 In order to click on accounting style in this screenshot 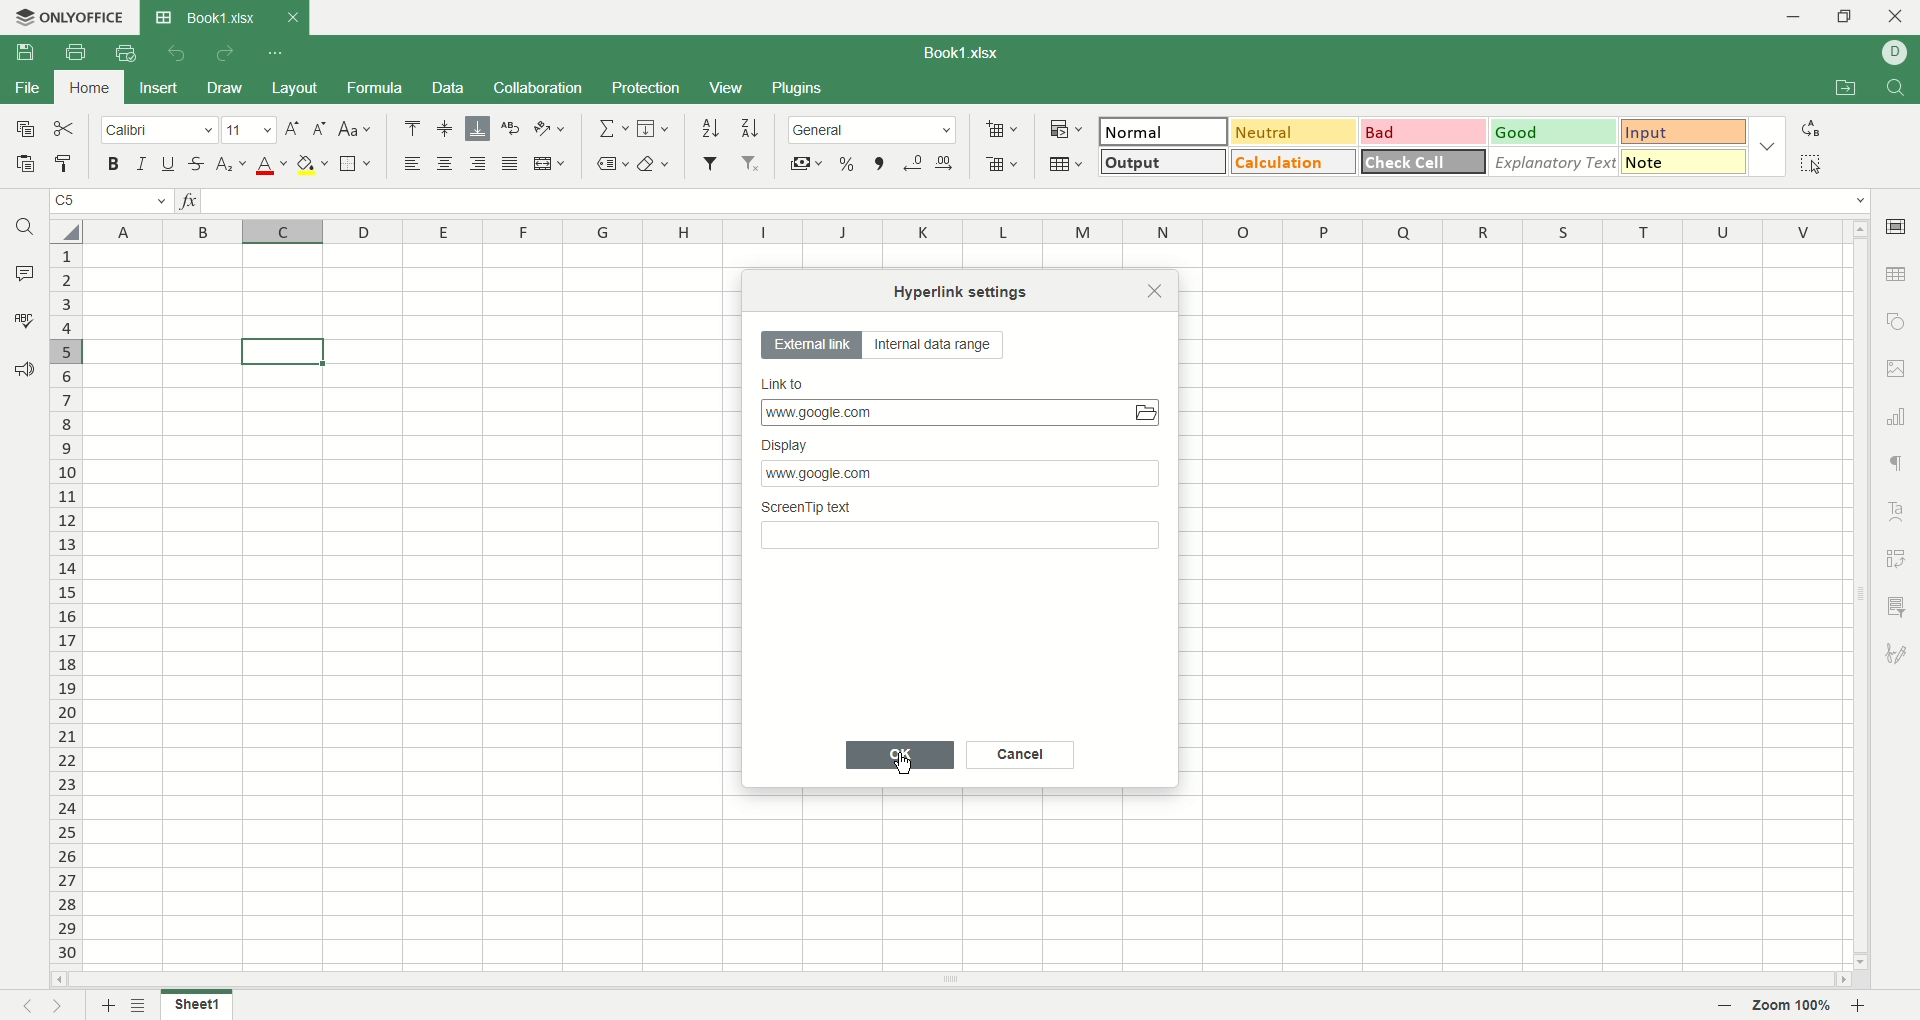, I will do `click(806, 163)`.